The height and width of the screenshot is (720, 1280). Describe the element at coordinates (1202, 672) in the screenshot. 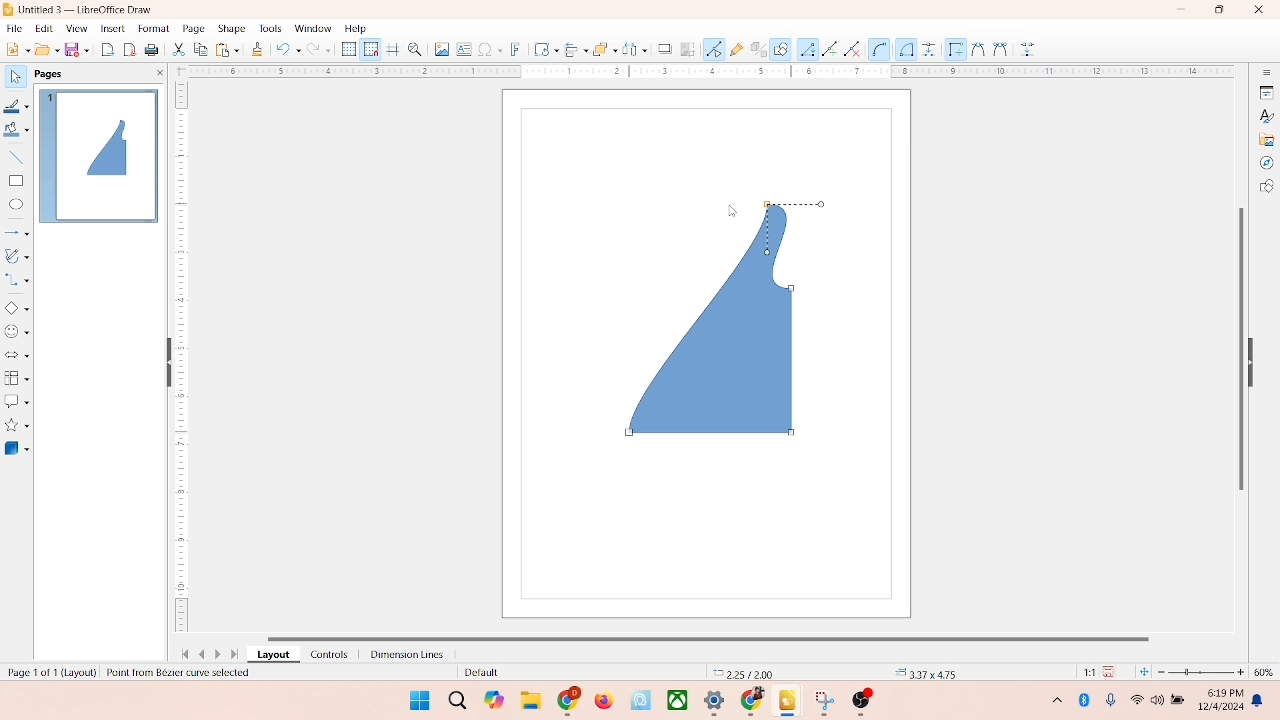

I see `zoom factor` at that location.